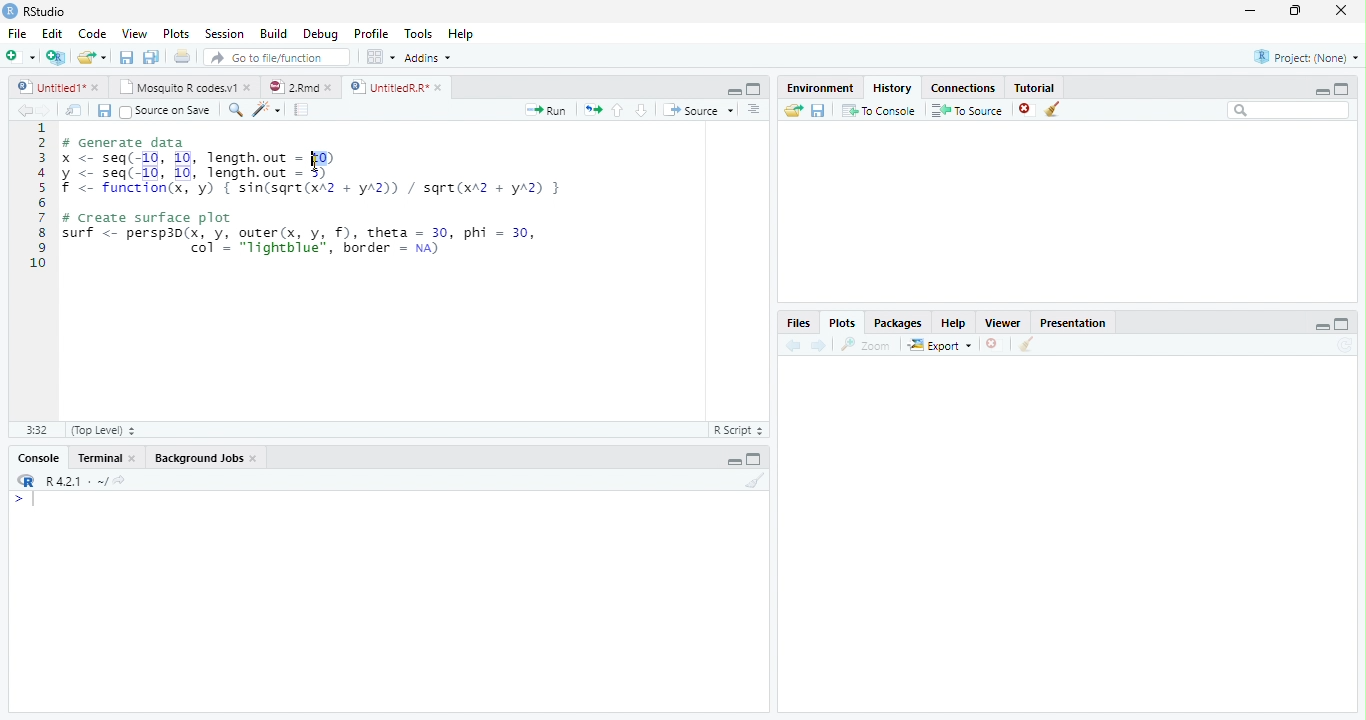 The height and width of the screenshot is (720, 1366). What do you see at coordinates (54, 57) in the screenshot?
I see `Create a project` at bounding box center [54, 57].